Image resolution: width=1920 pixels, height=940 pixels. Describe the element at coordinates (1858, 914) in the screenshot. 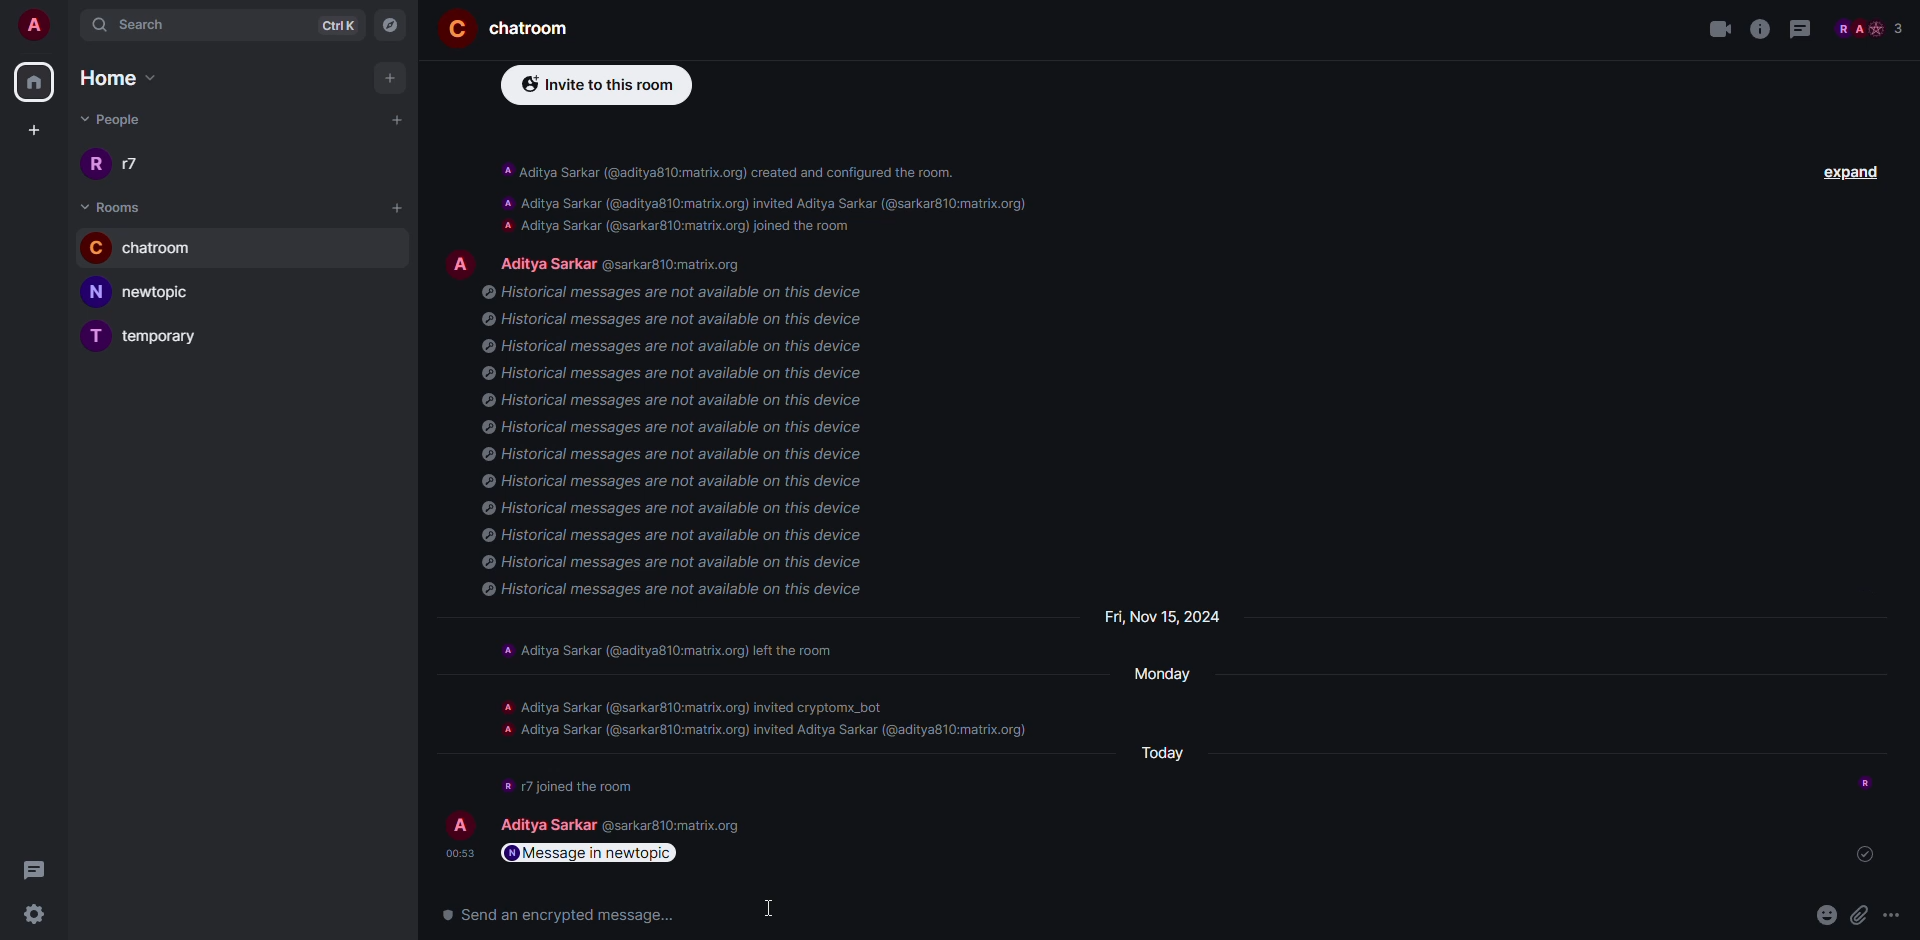

I see `attach` at that location.